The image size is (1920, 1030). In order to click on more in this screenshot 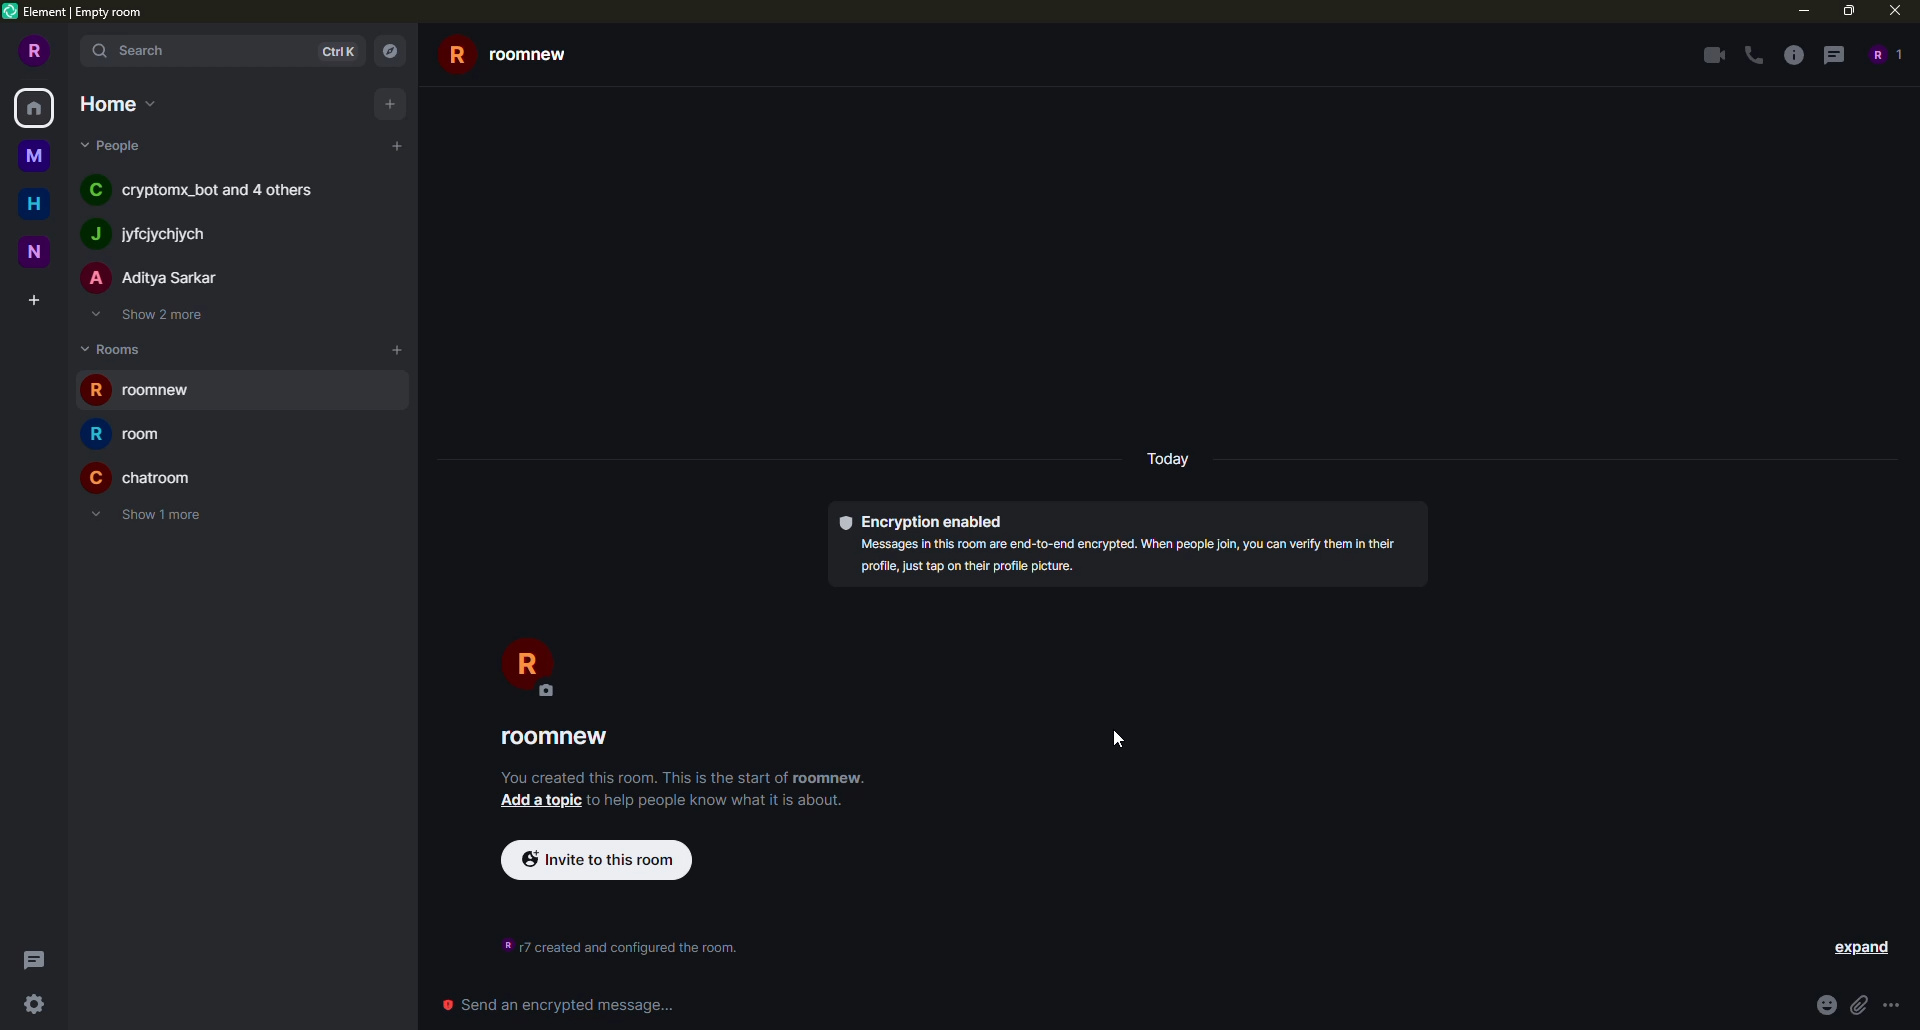, I will do `click(1896, 1007)`.